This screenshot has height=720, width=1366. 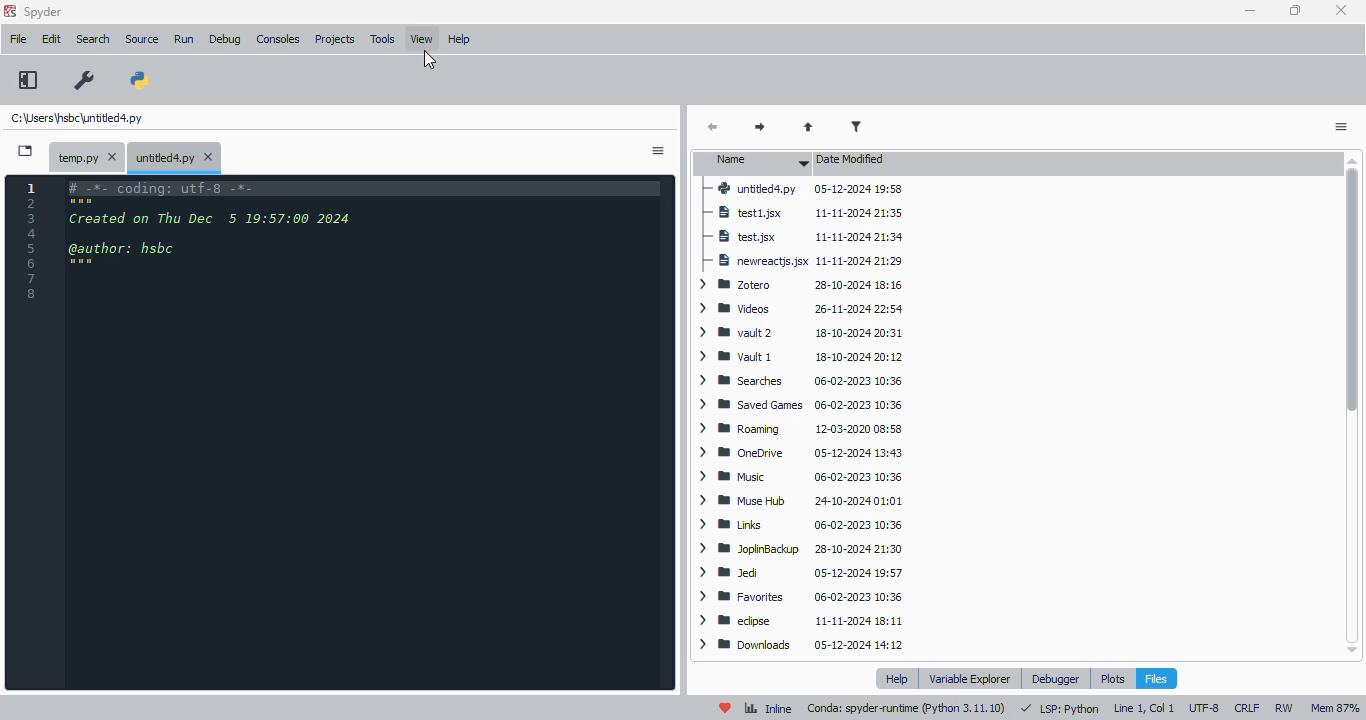 What do you see at coordinates (971, 678) in the screenshot?
I see `variable explorer` at bounding box center [971, 678].